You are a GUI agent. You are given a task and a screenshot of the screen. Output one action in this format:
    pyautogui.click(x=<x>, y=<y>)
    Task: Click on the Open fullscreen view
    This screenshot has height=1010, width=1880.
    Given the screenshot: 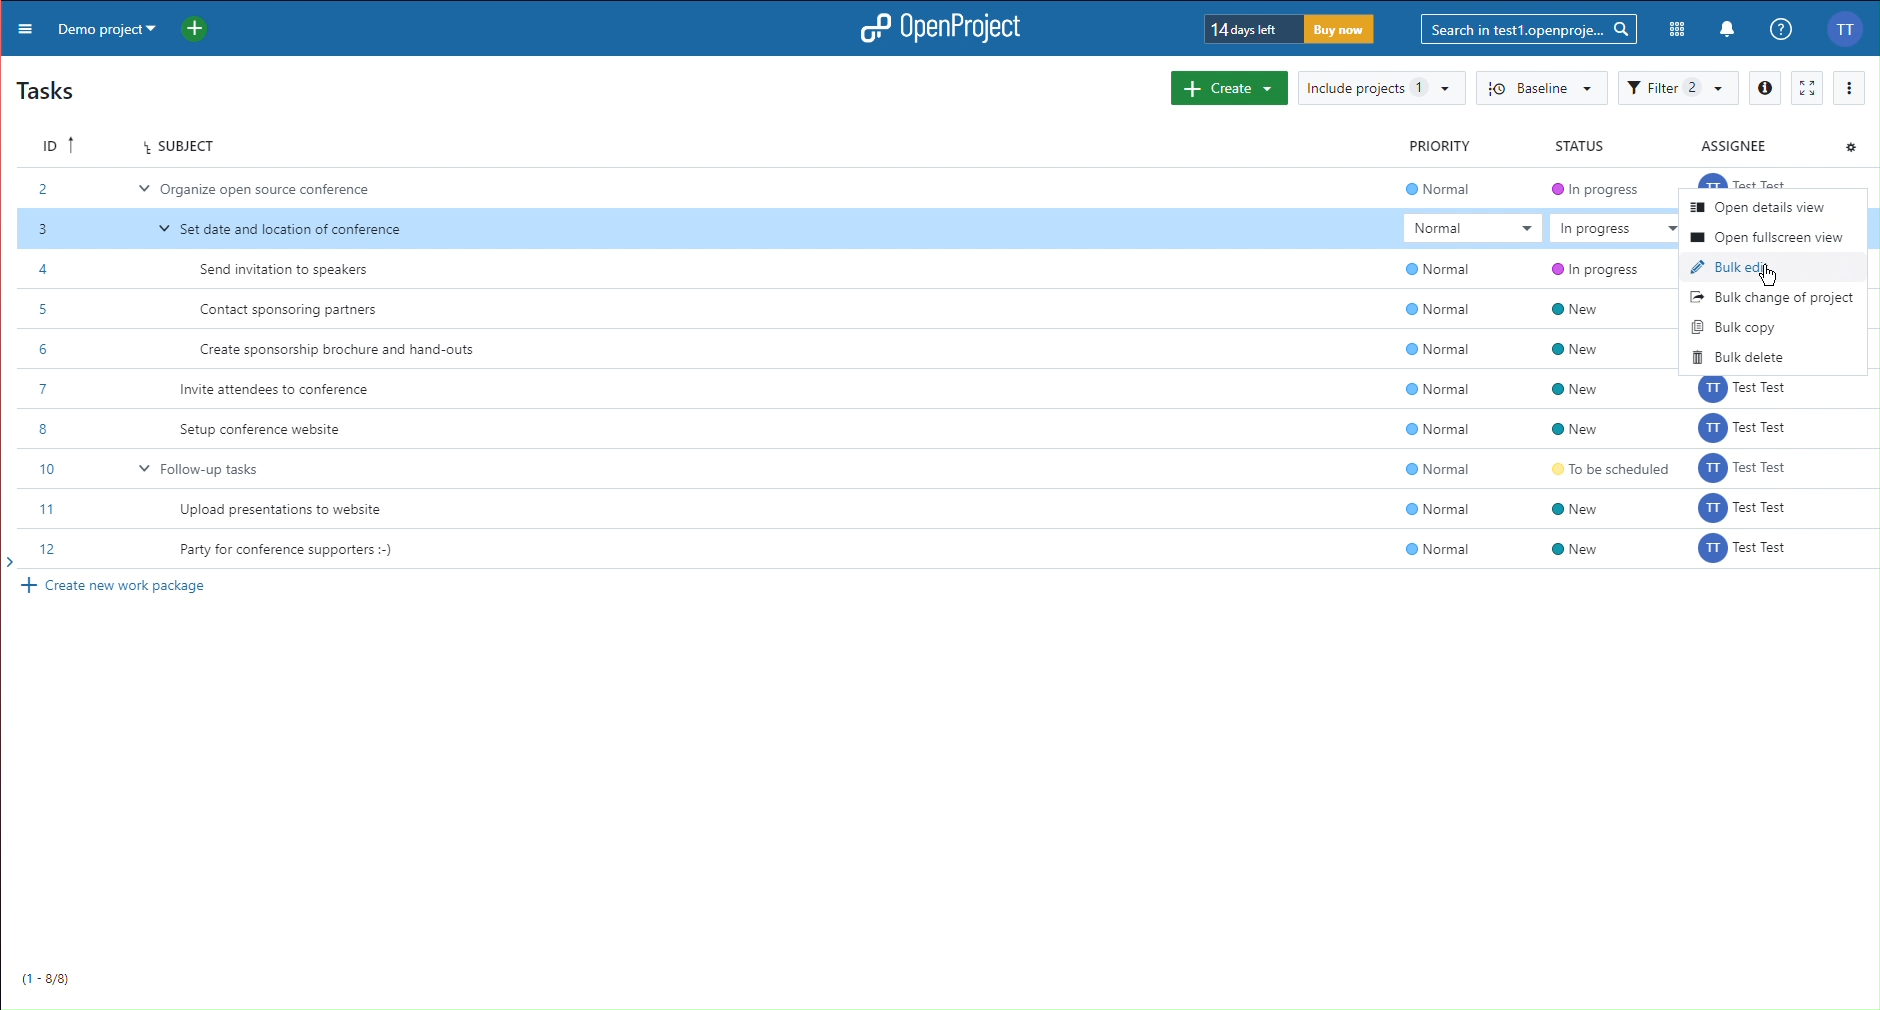 What is the action you would take?
    pyautogui.click(x=1766, y=236)
    